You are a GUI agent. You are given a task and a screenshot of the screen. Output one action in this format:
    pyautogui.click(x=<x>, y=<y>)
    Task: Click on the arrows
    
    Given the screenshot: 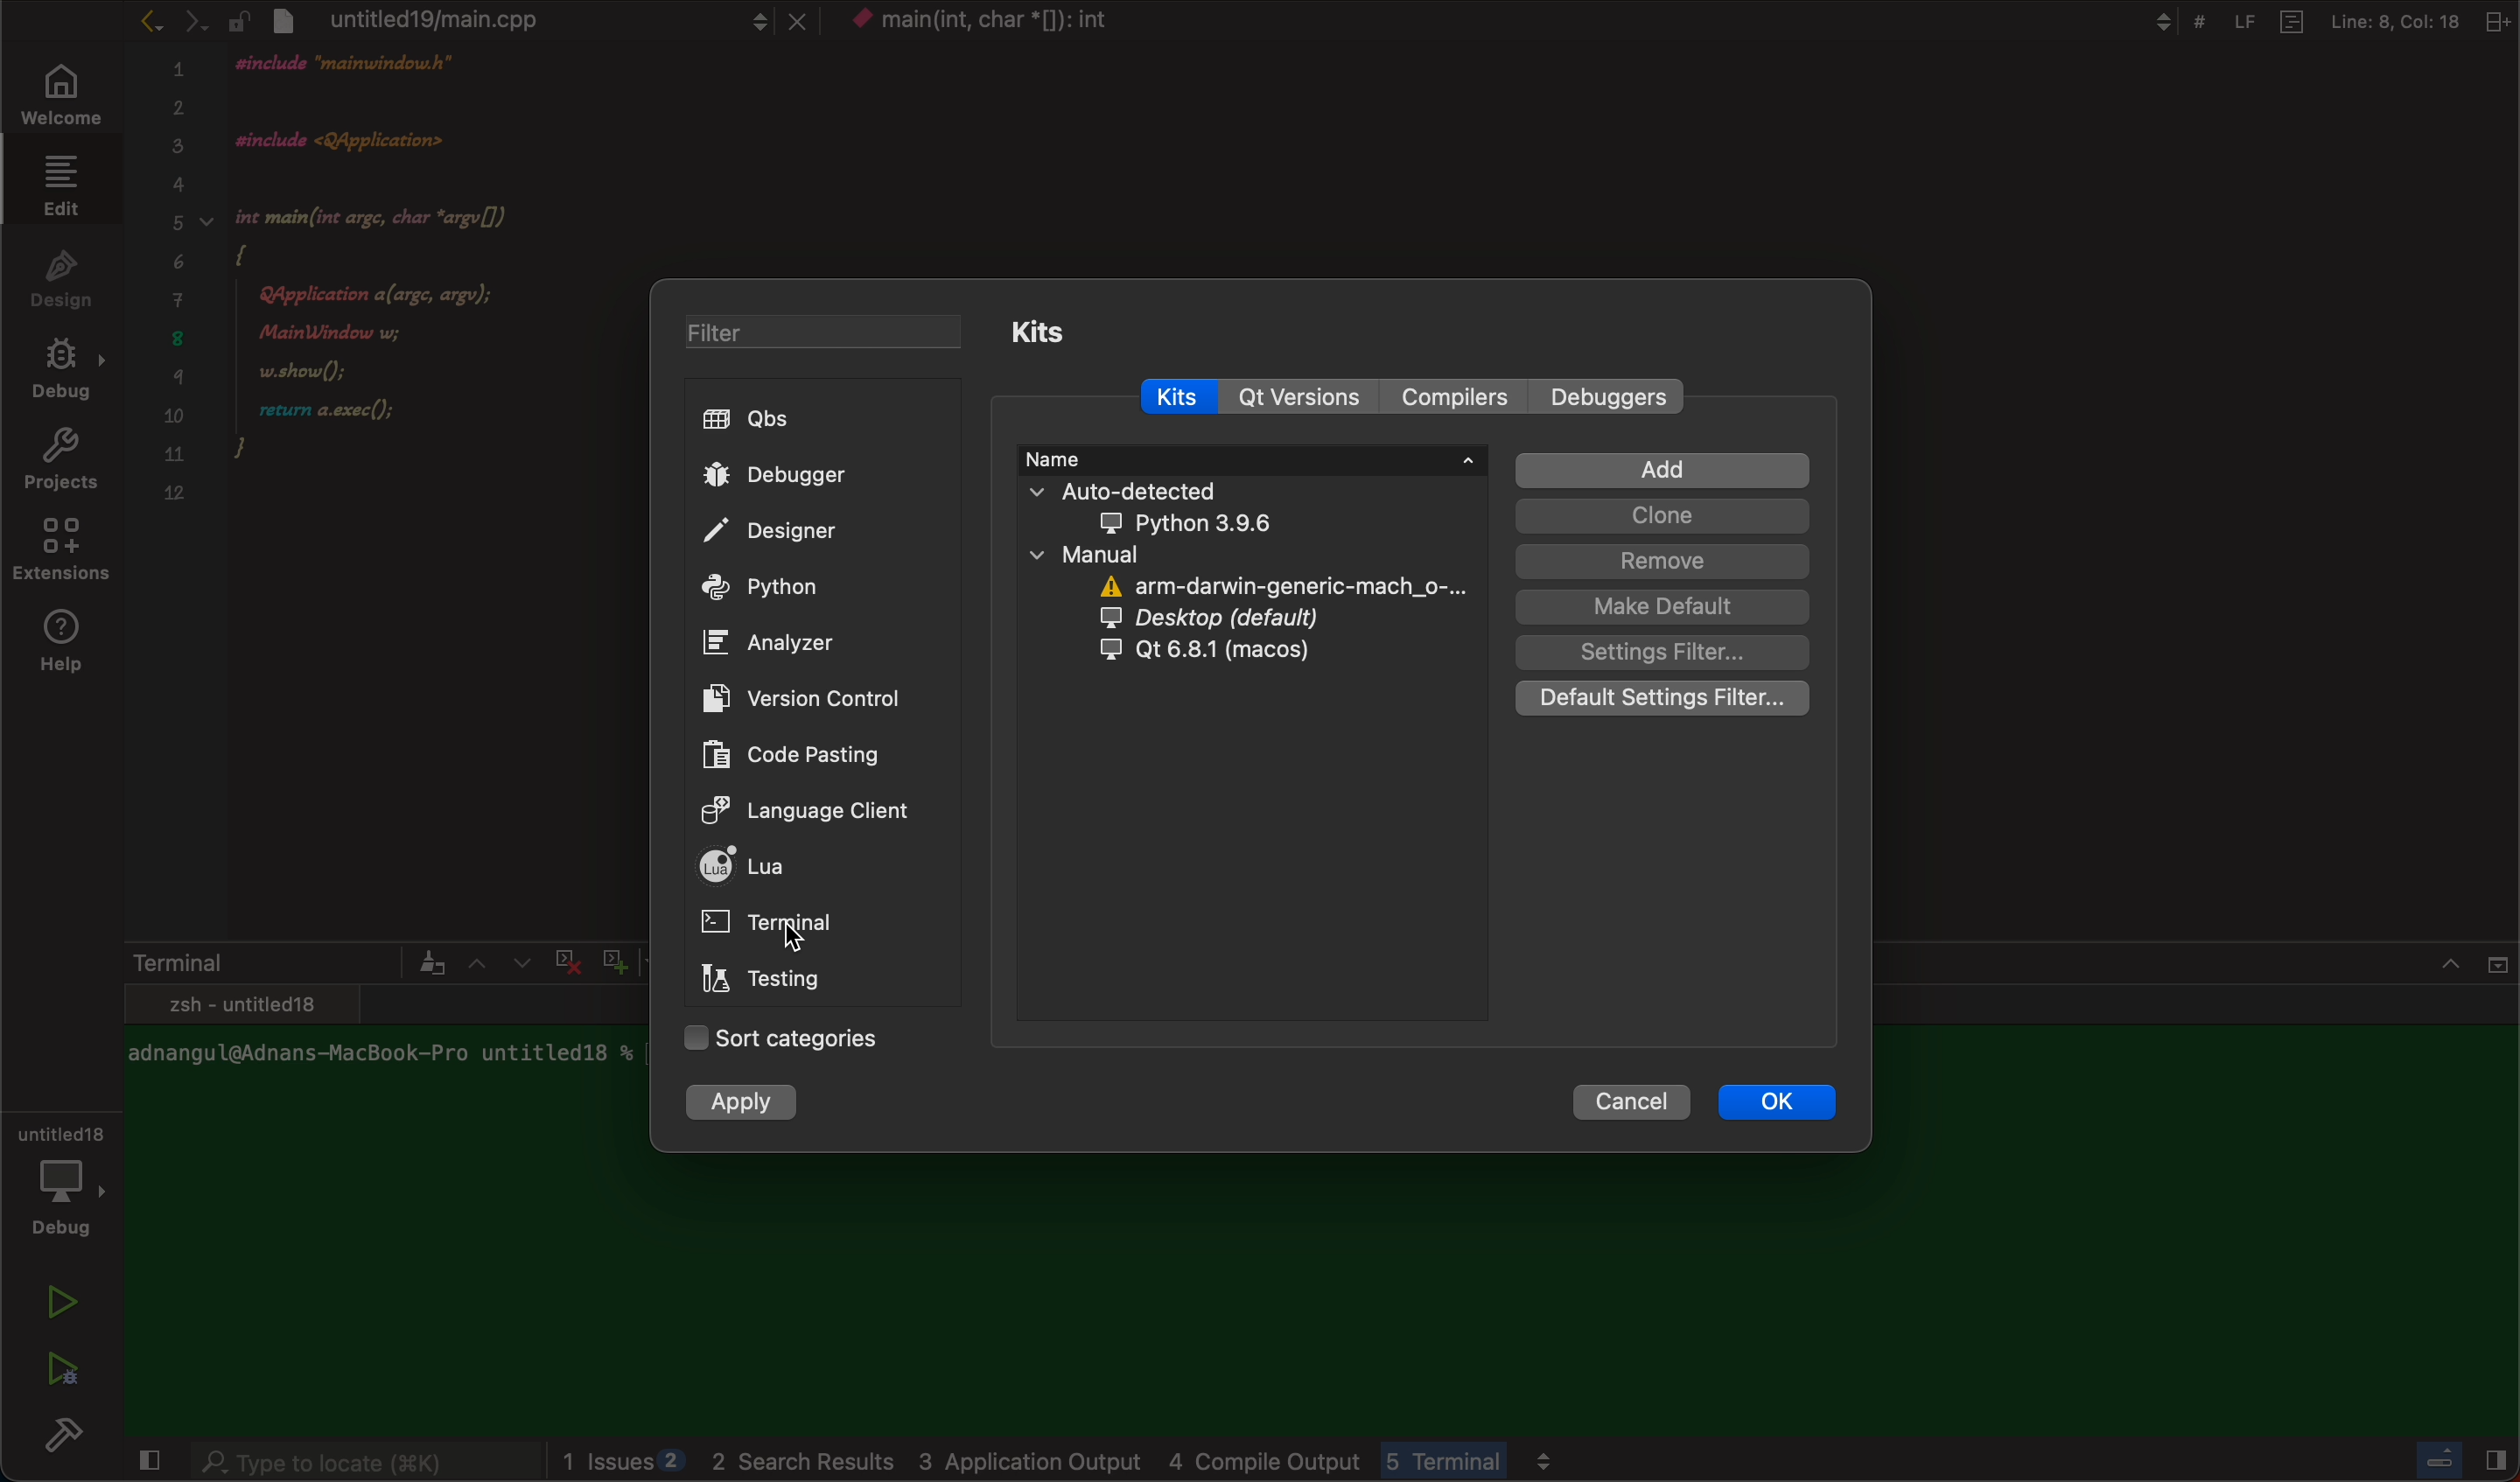 What is the action you would take?
    pyautogui.click(x=497, y=962)
    